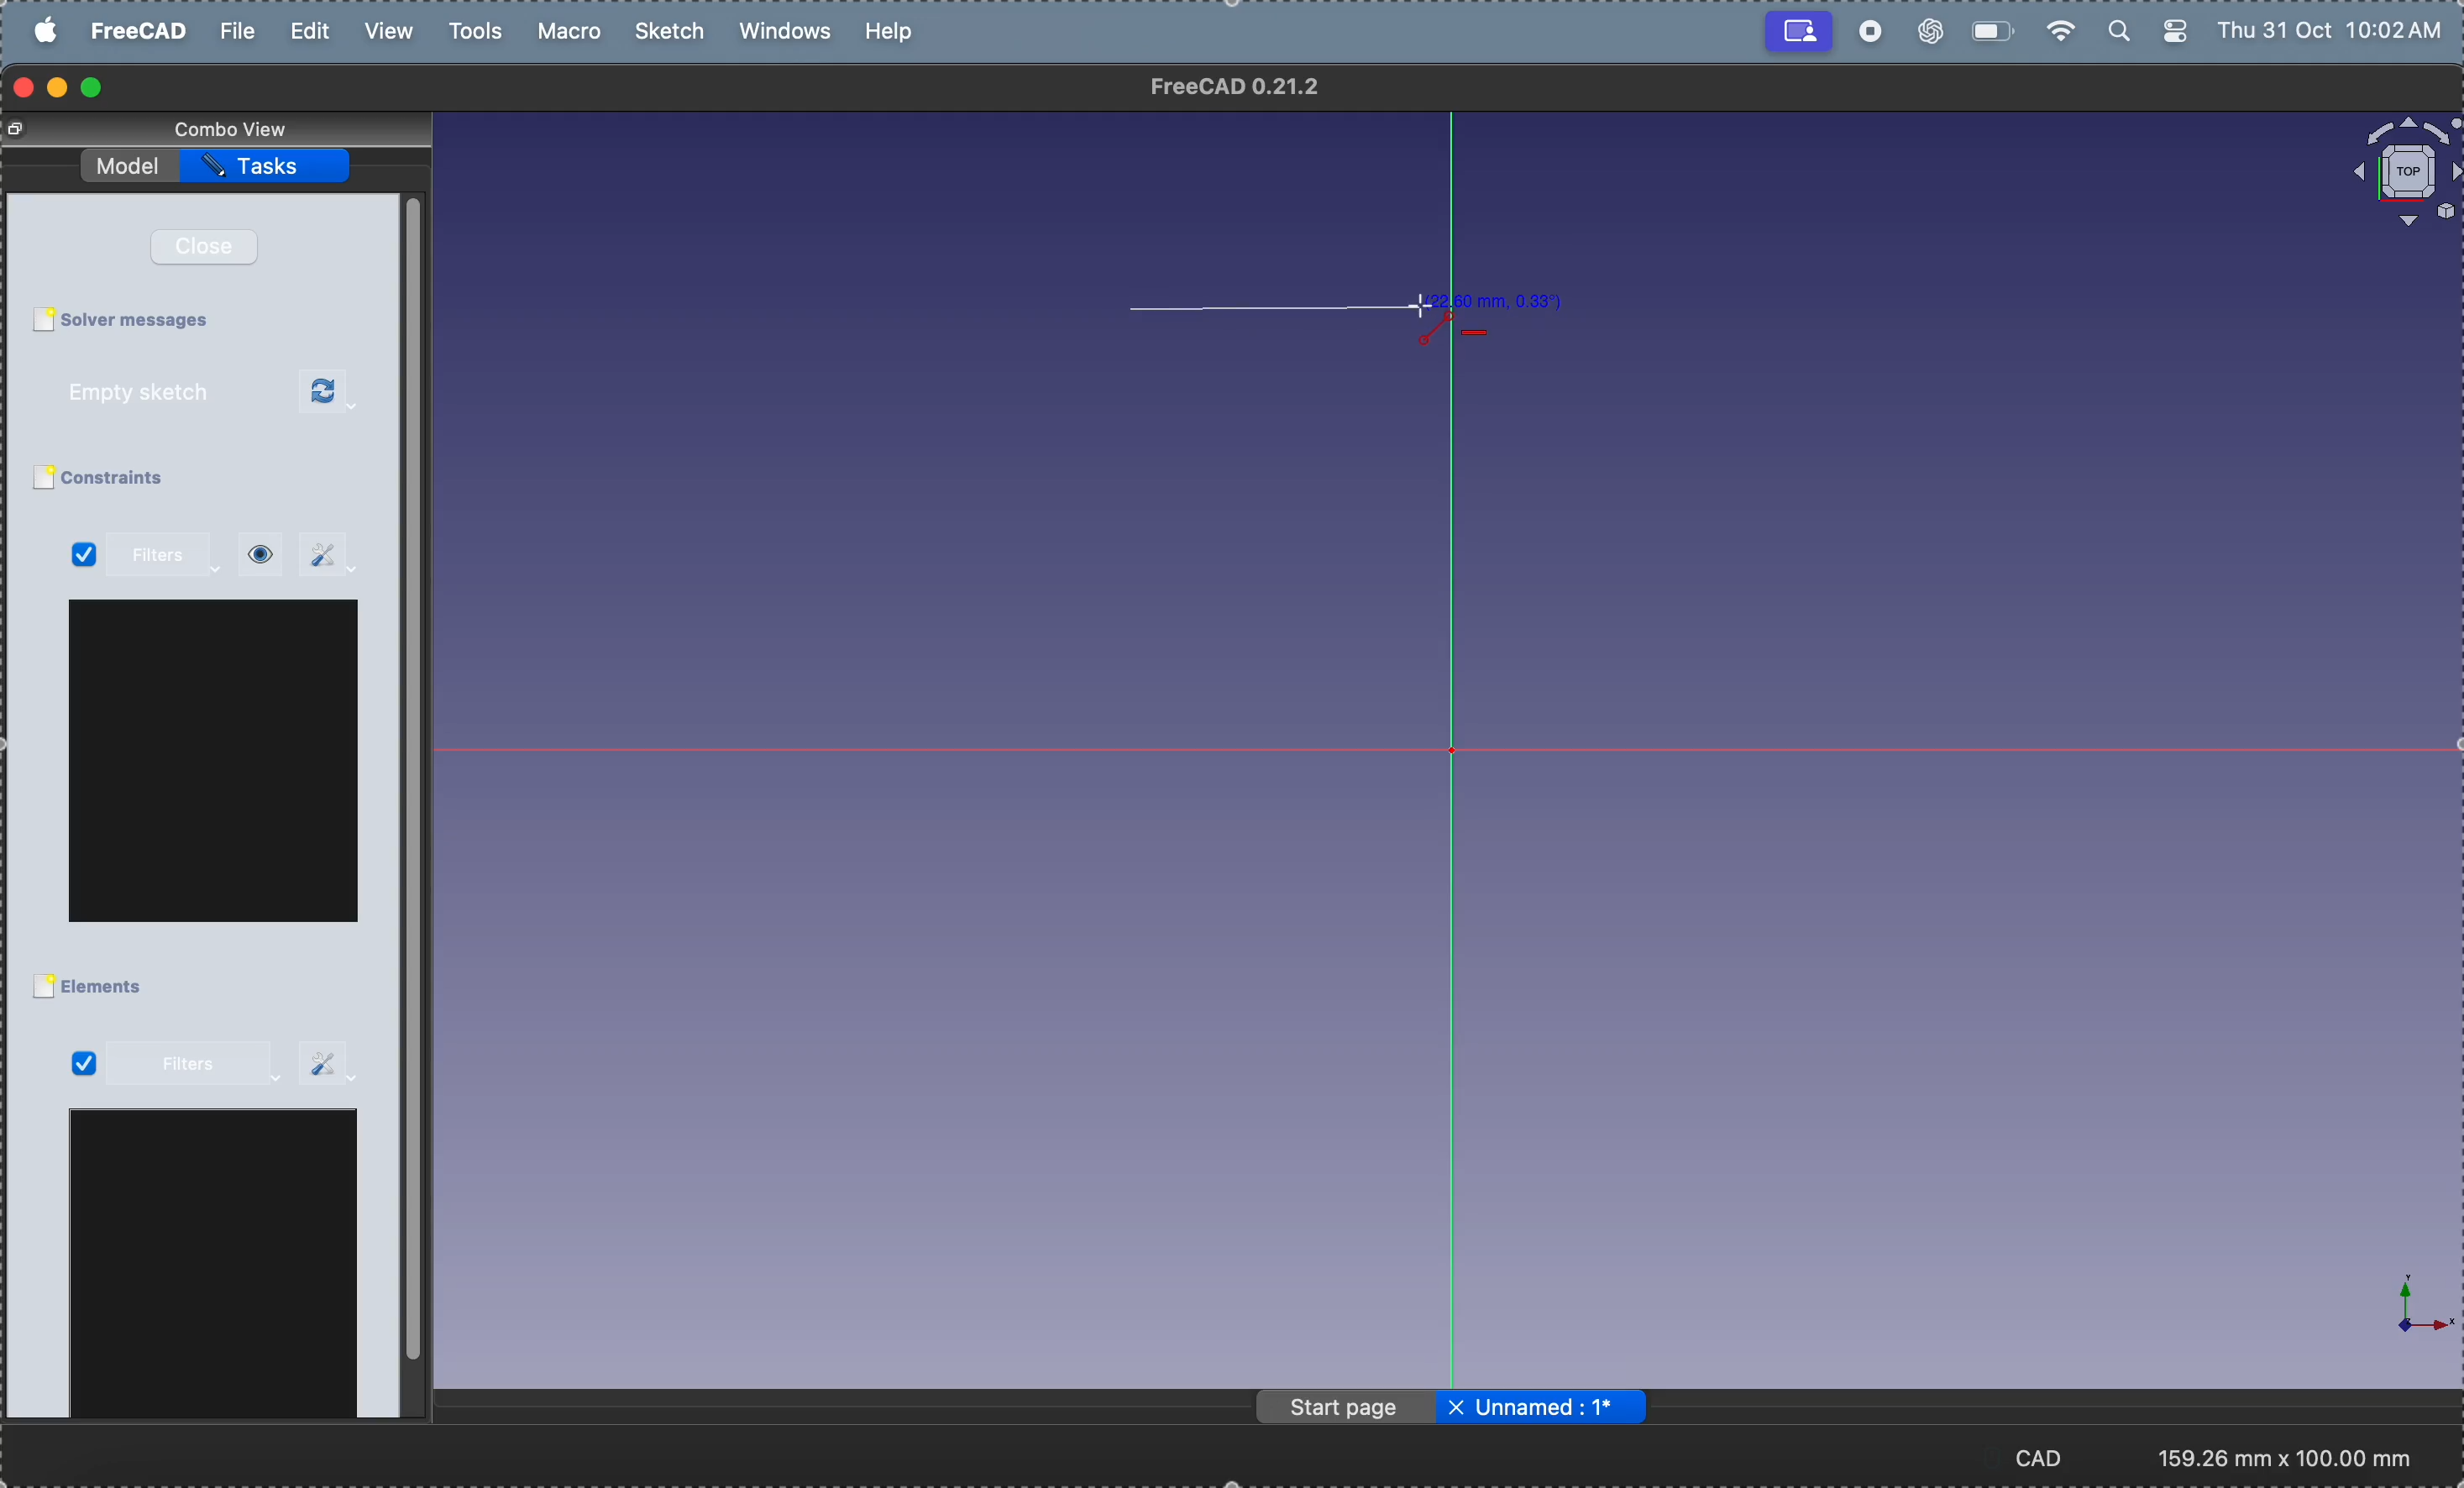 The height and width of the screenshot is (1488, 2464). Describe the element at coordinates (792, 33) in the screenshot. I see `windows` at that location.